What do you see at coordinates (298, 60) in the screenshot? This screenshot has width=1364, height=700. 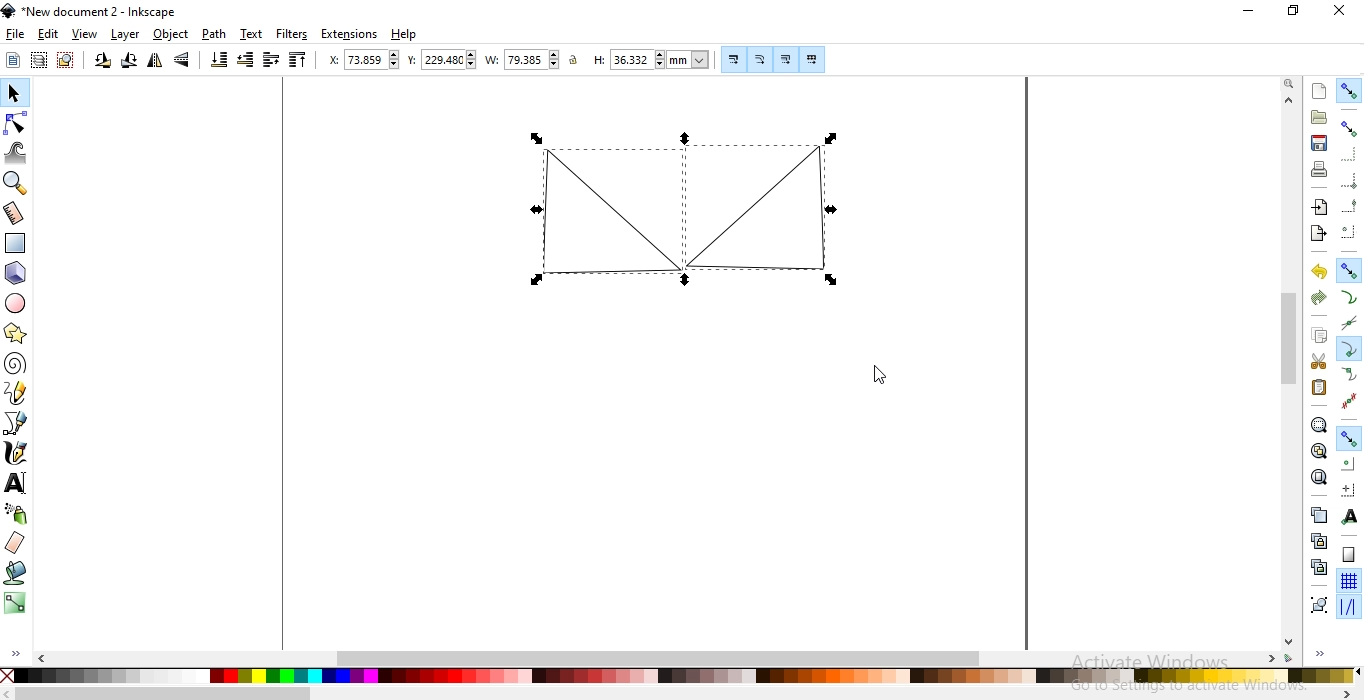 I see `raise selection to top` at bounding box center [298, 60].